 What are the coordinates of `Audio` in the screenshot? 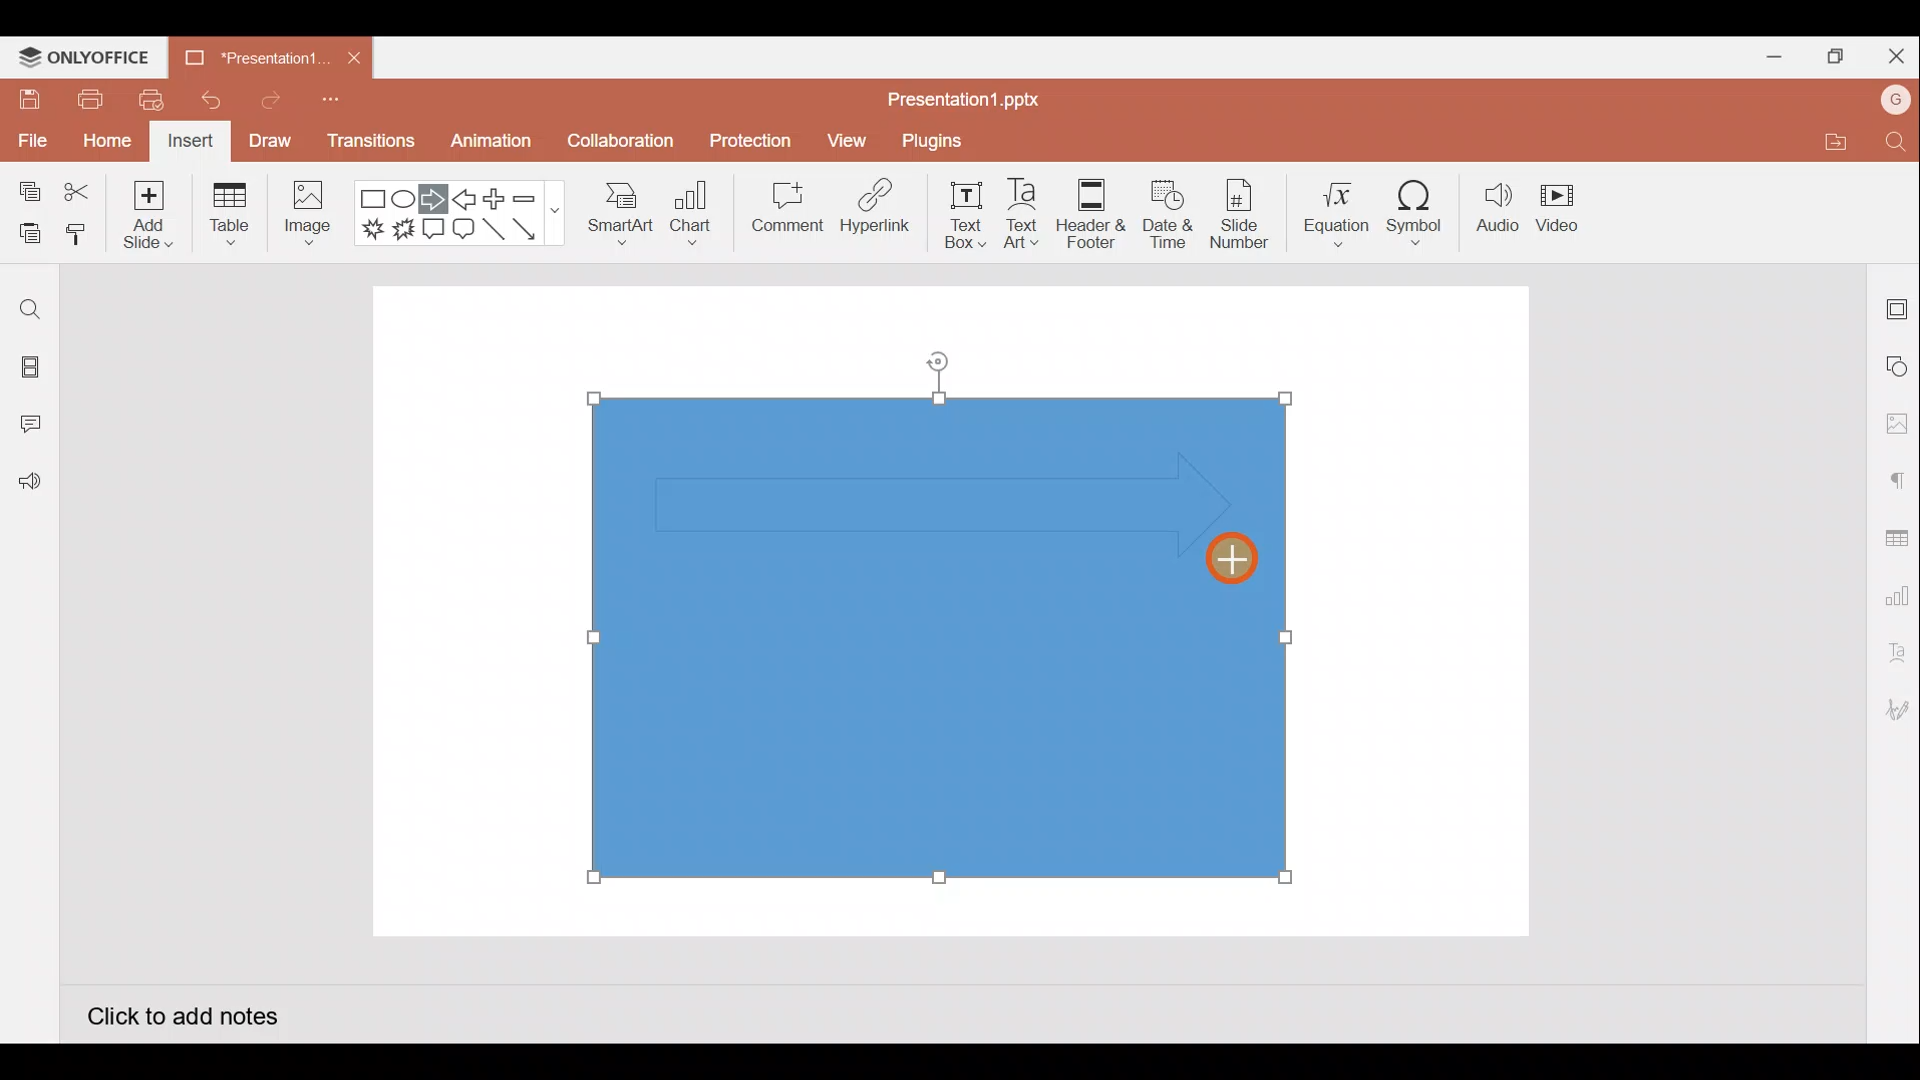 It's located at (1498, 208).